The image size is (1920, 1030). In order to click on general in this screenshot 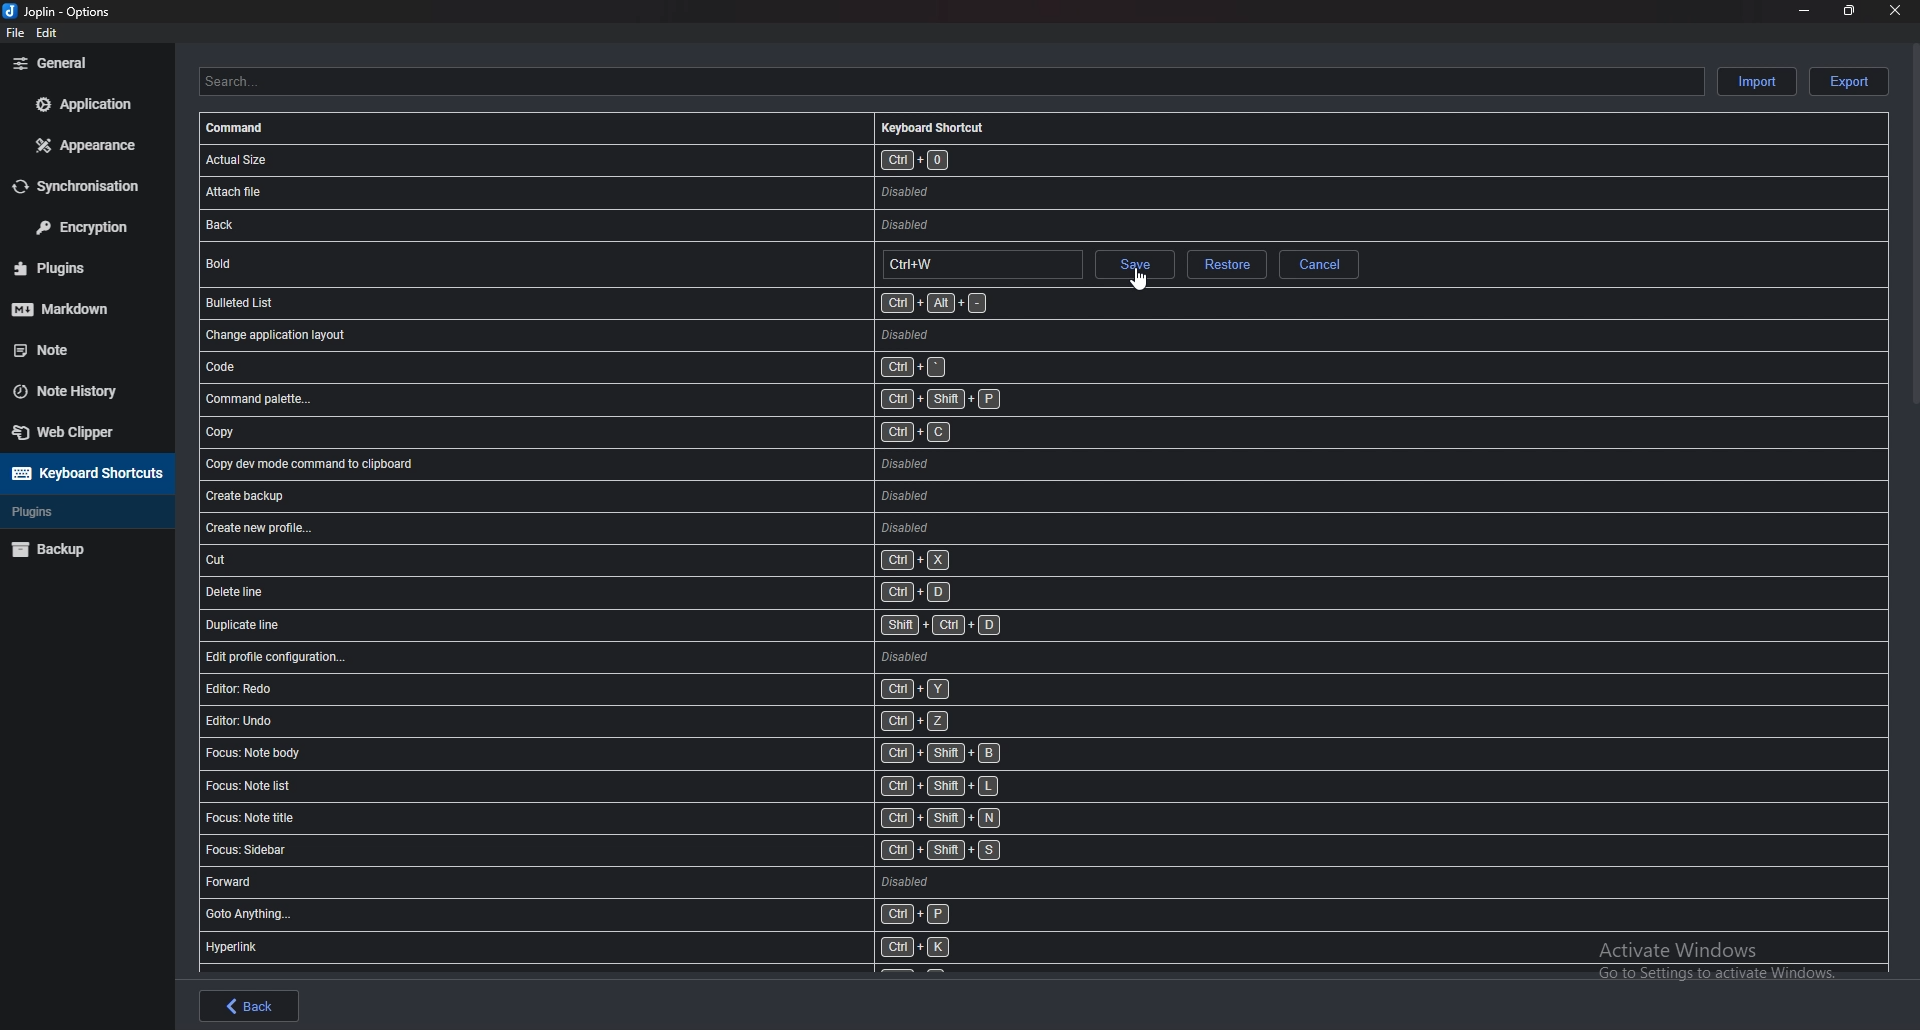, I will do `click(82, 64)`.